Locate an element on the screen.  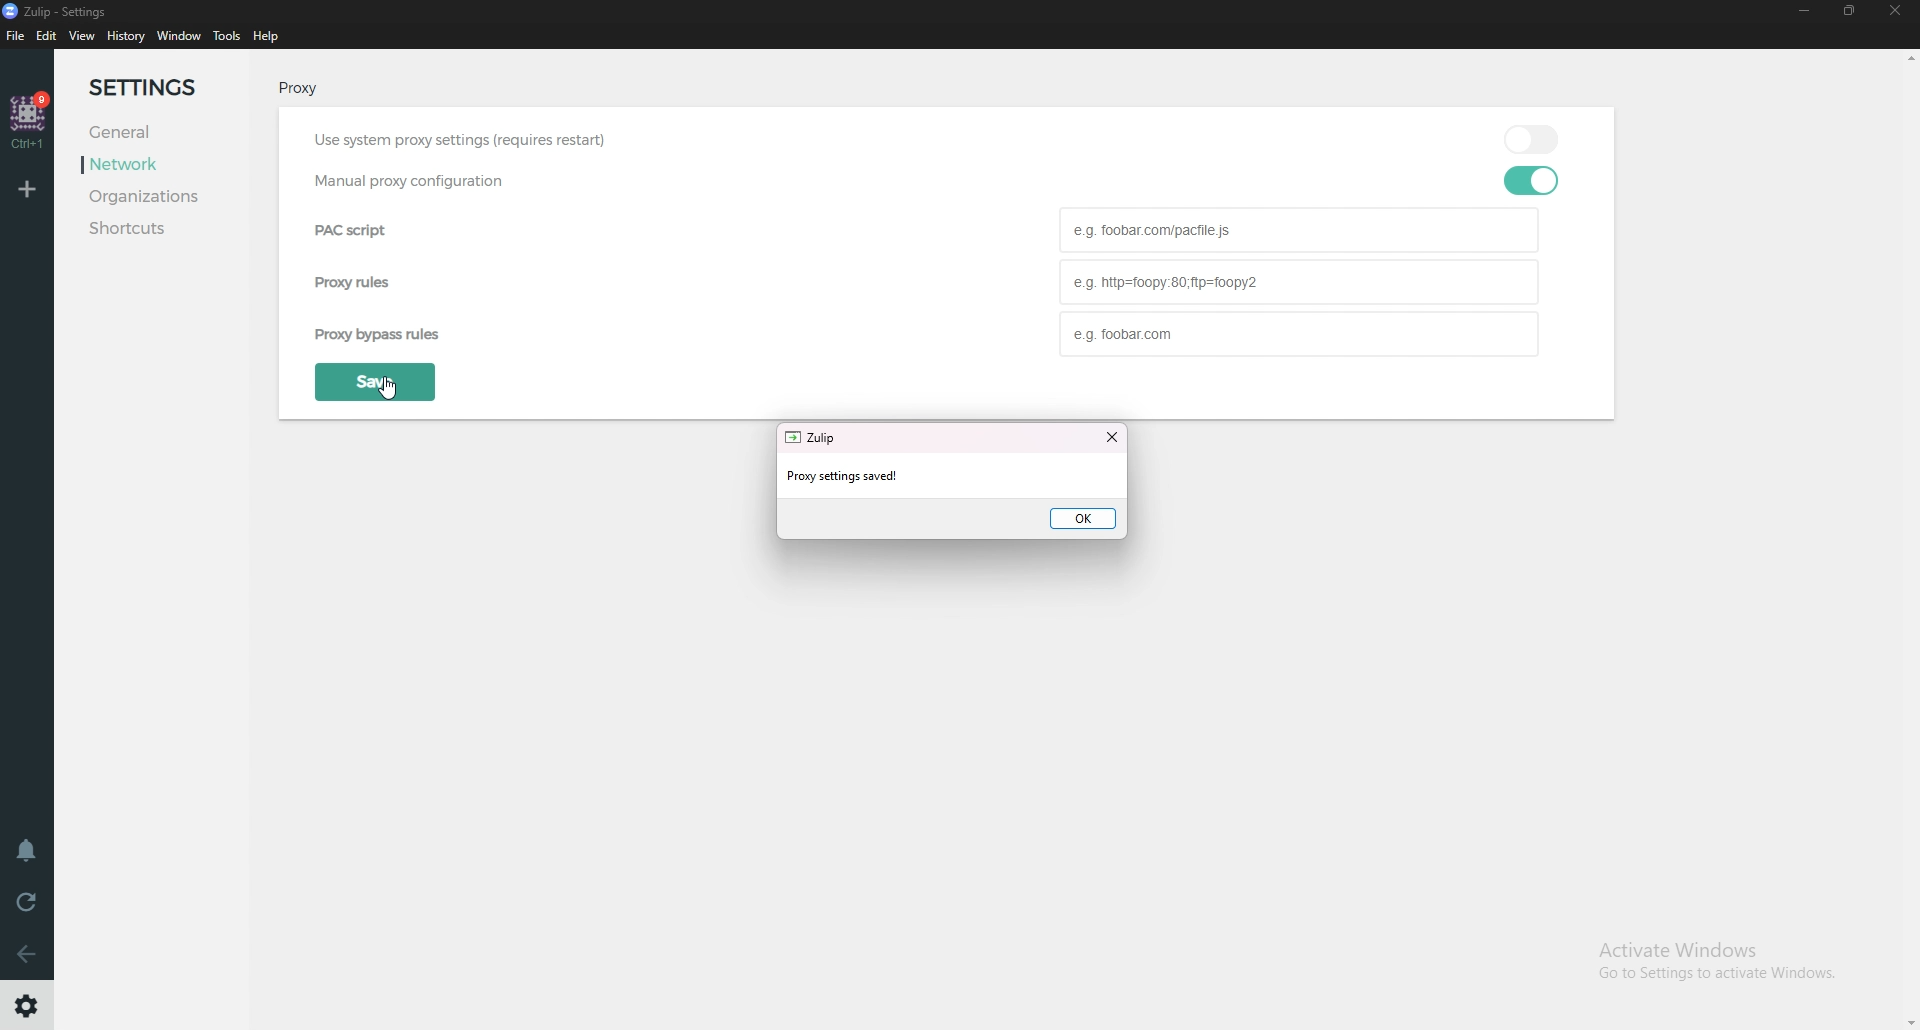
zulip is located at coordinates (62, 11).